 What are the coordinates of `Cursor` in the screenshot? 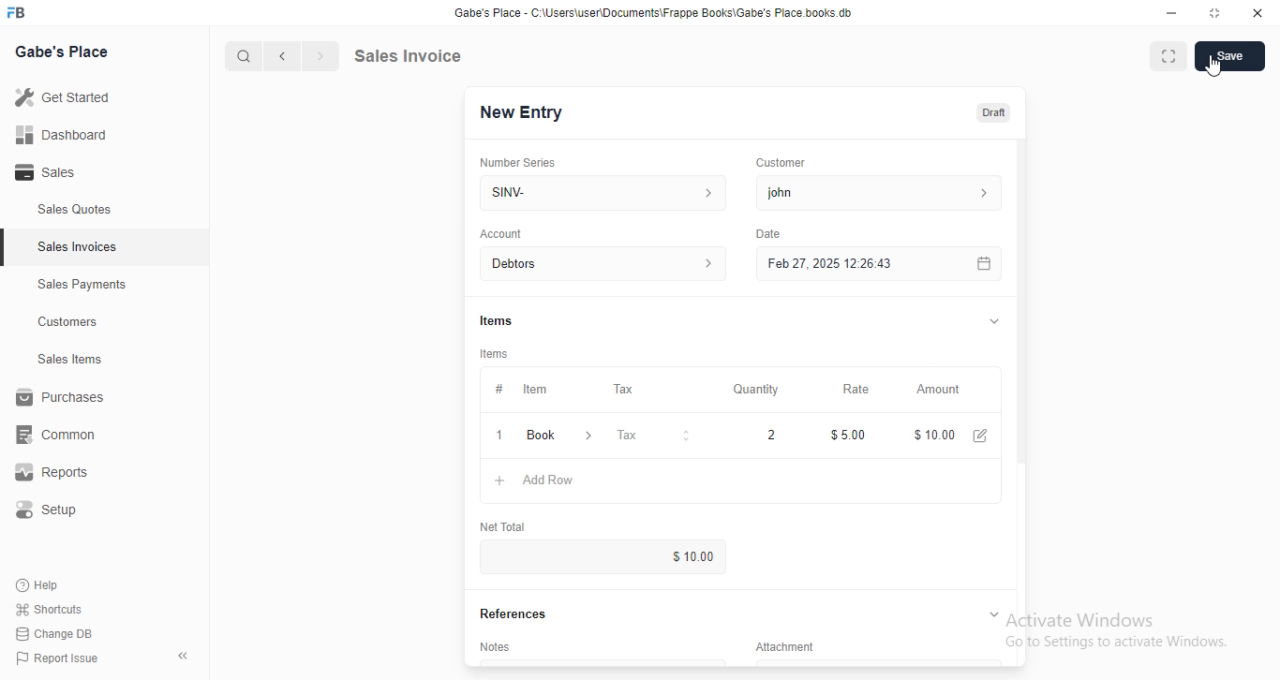 It's located at (1214, 70).